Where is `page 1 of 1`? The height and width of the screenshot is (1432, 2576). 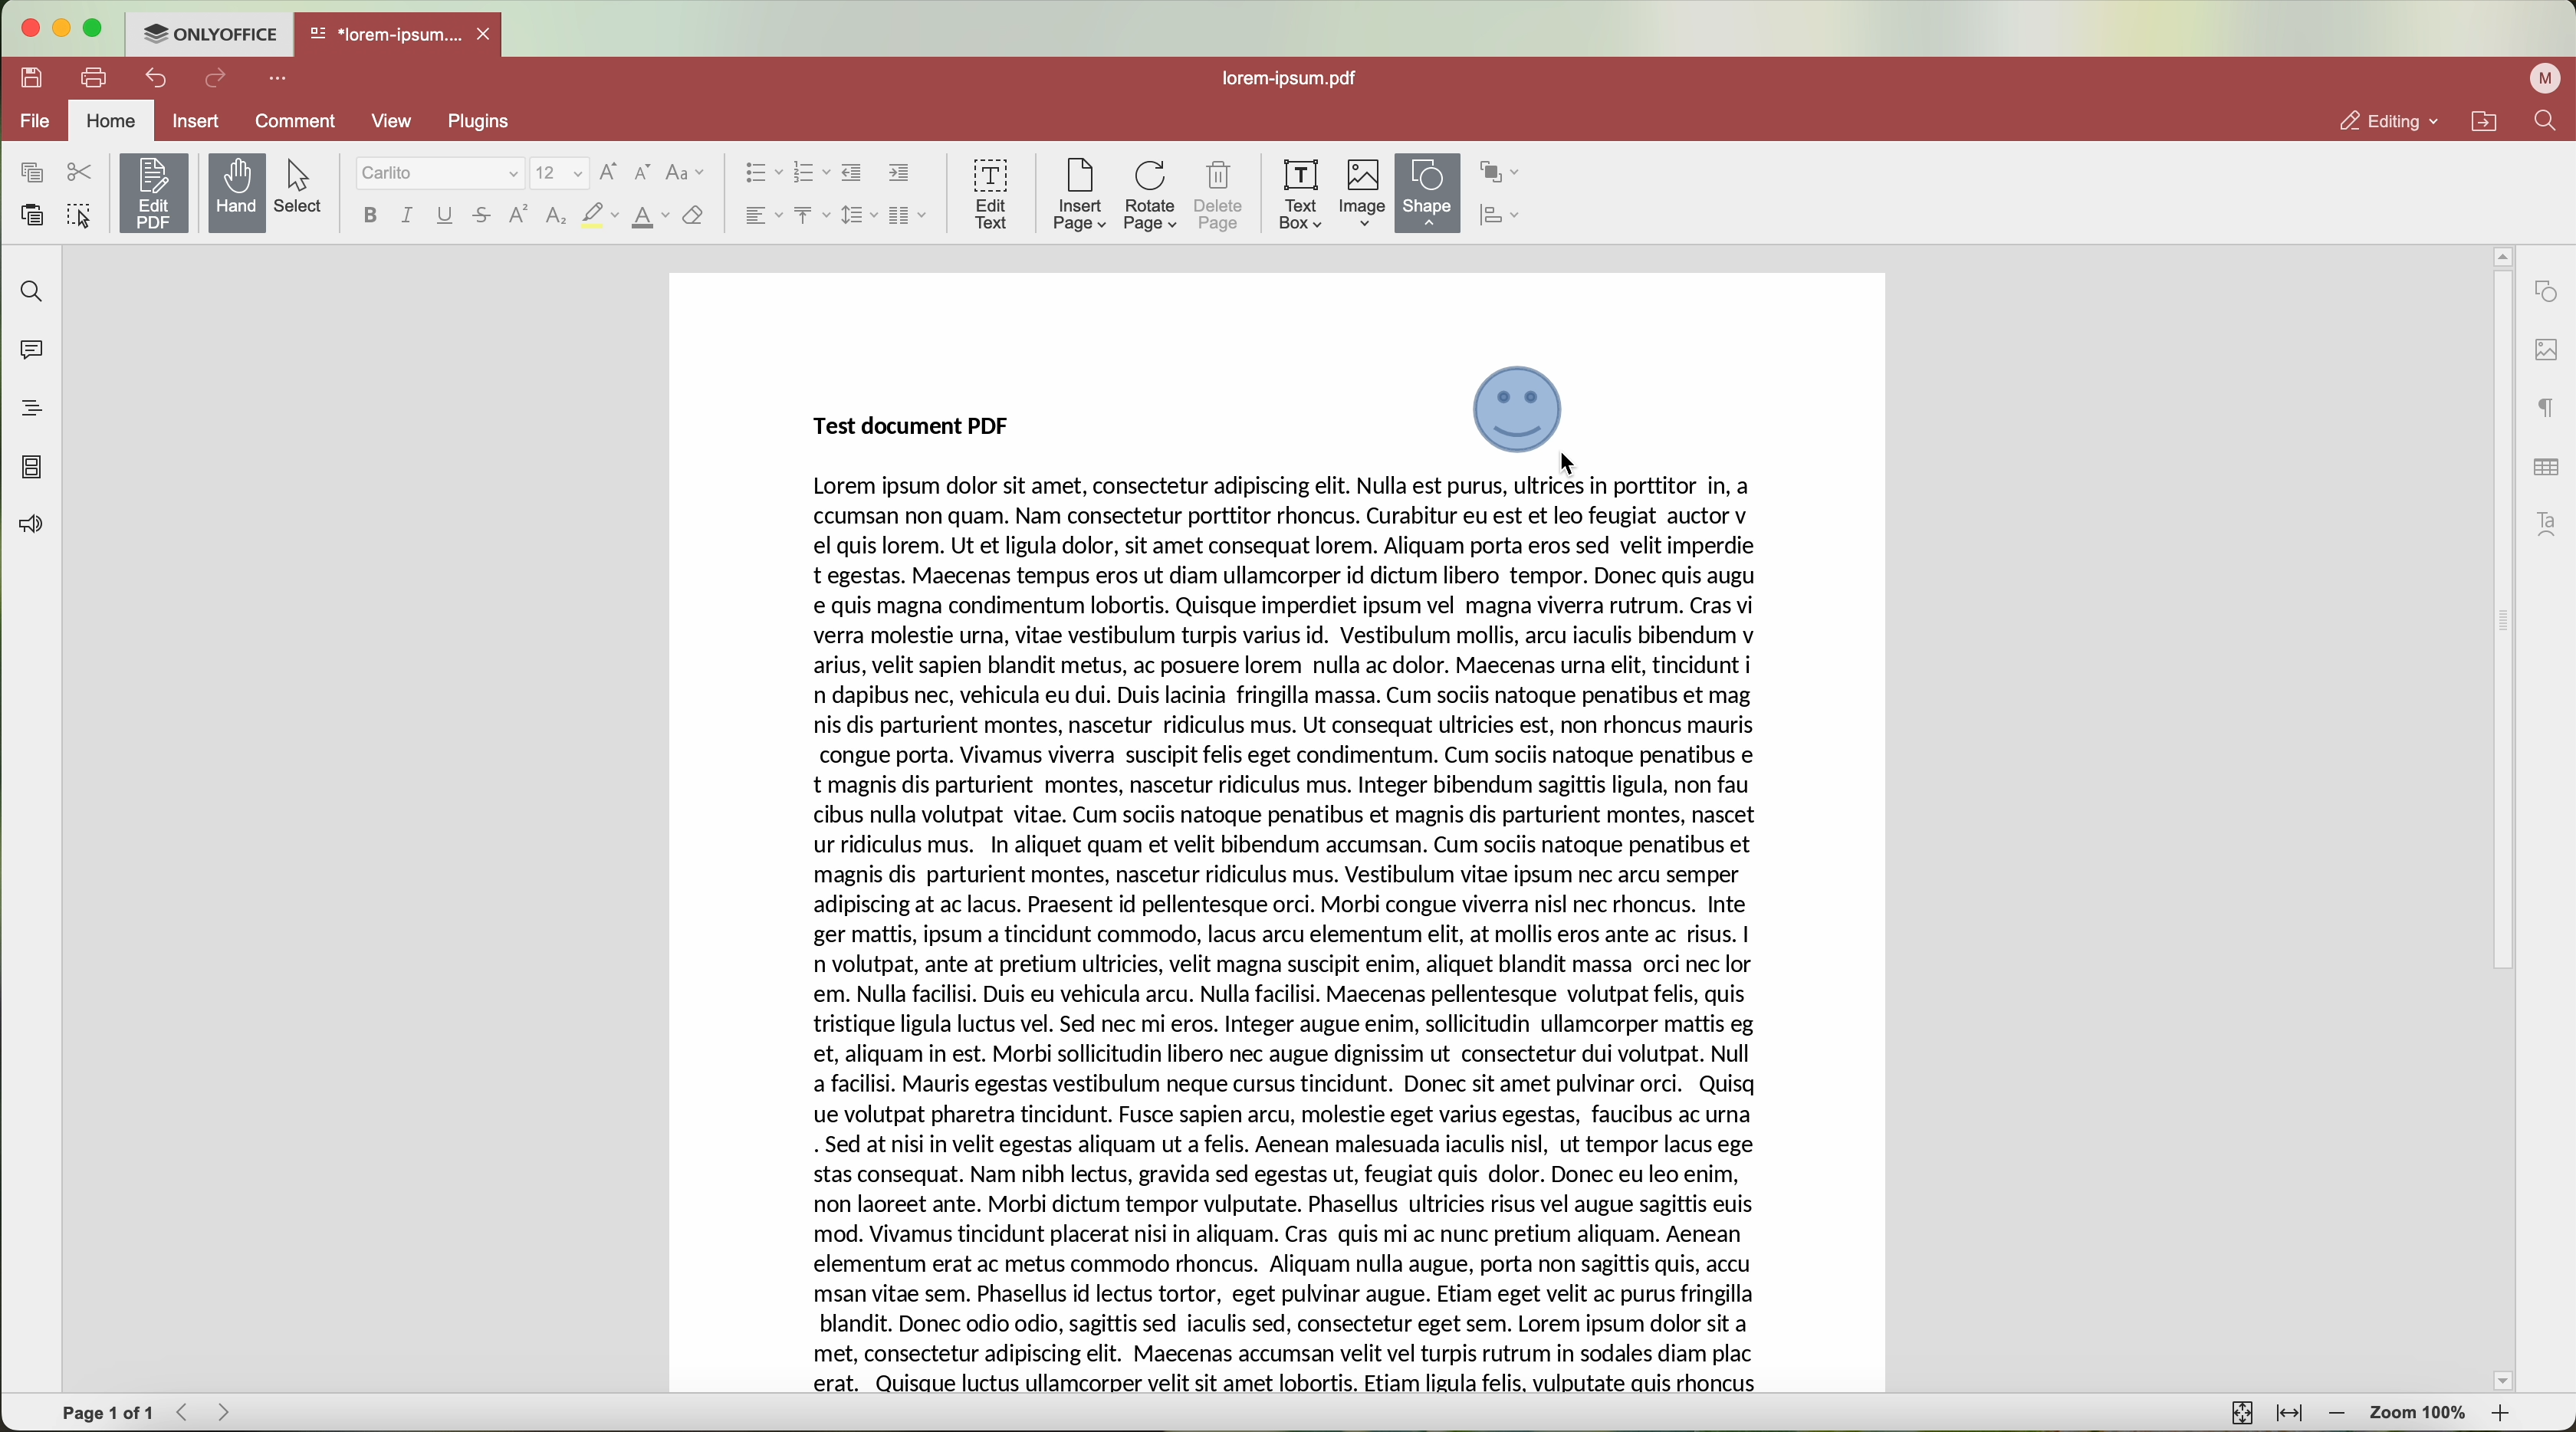 page 1 of 1 is located at coordinates (109, 1414).